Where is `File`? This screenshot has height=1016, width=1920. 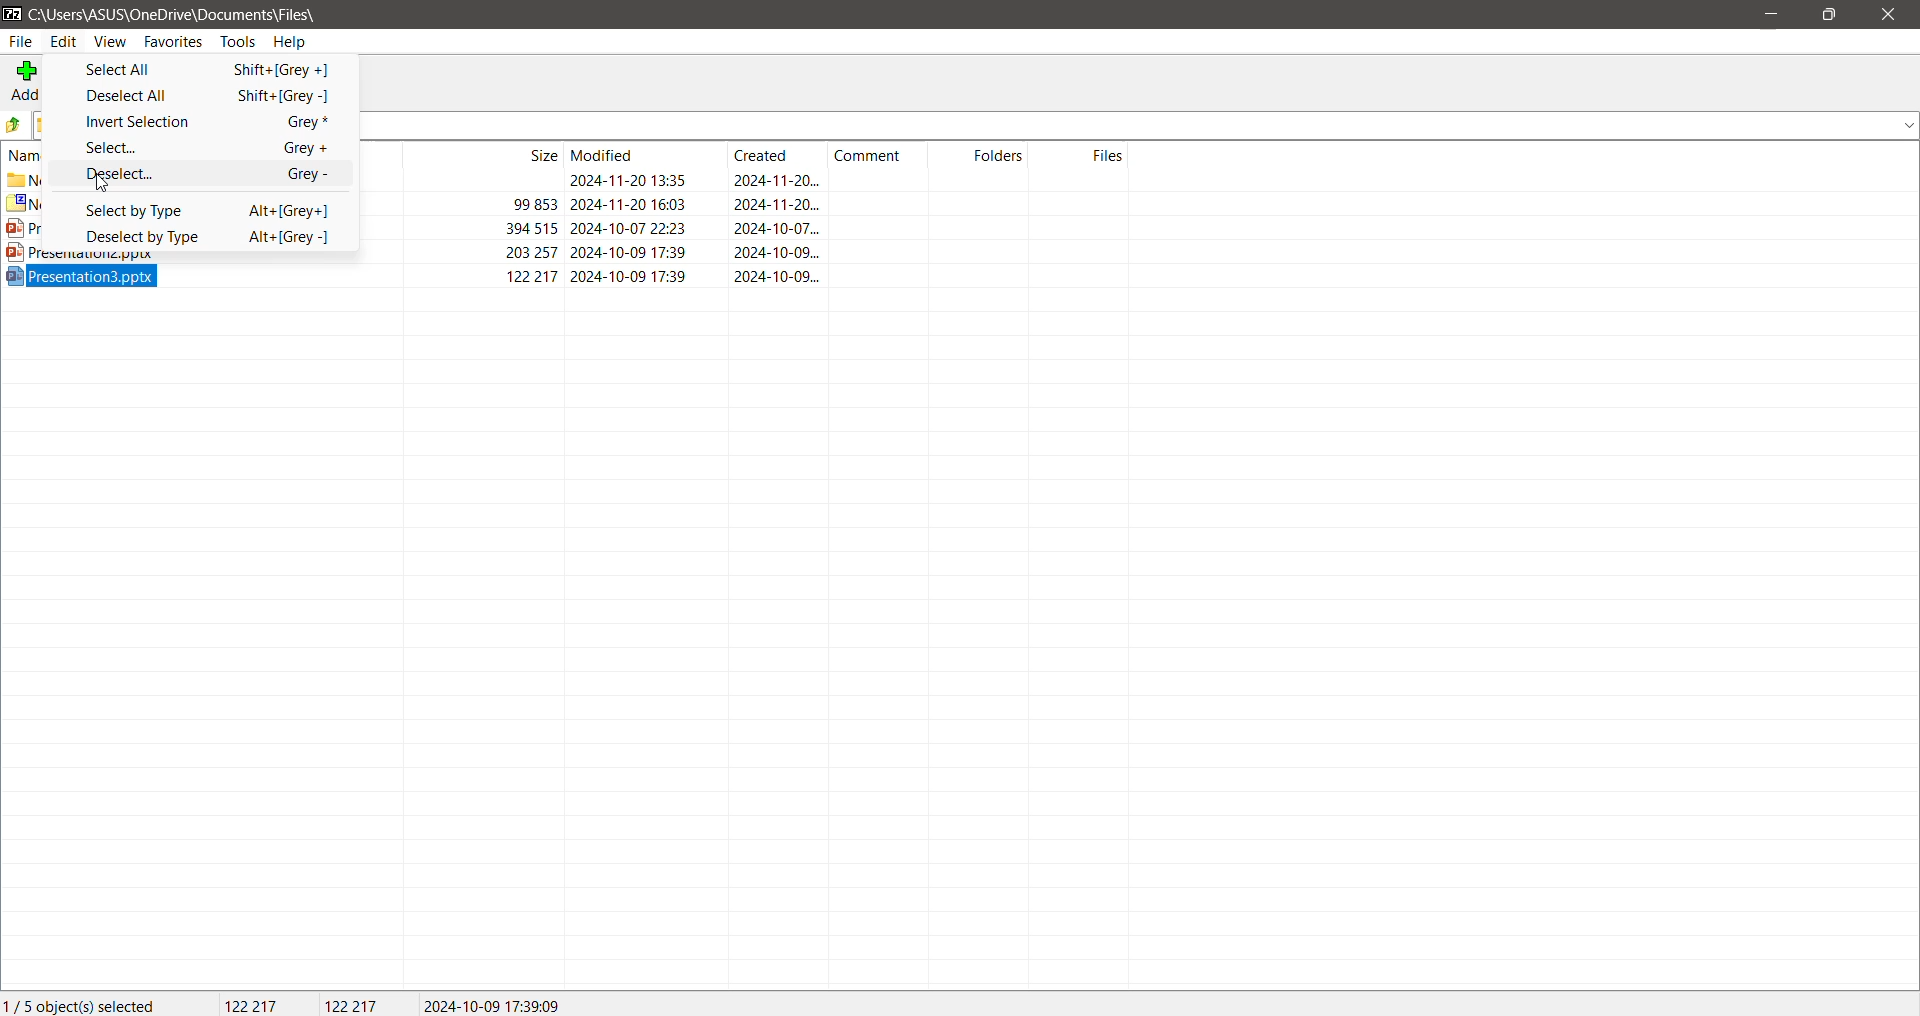 File is located at coordinates (23, 42).